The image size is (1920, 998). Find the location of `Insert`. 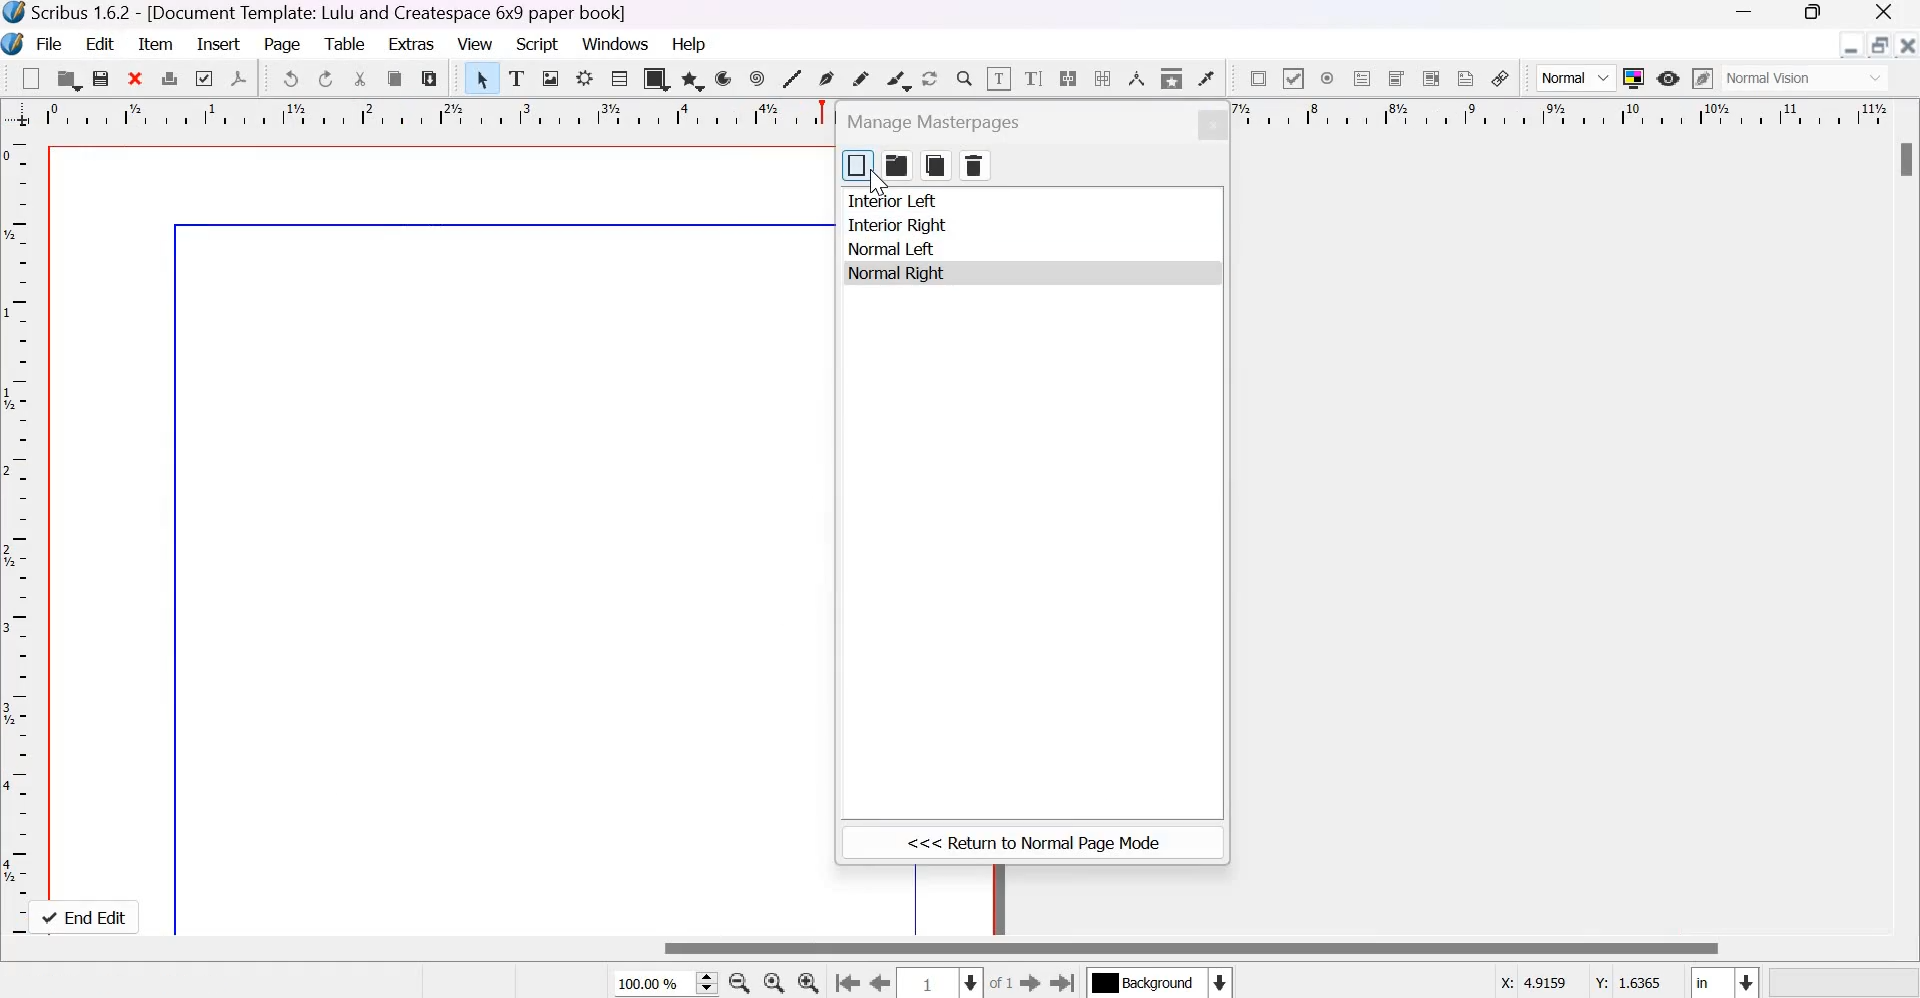

Insert is located at coordinates (219, 45).